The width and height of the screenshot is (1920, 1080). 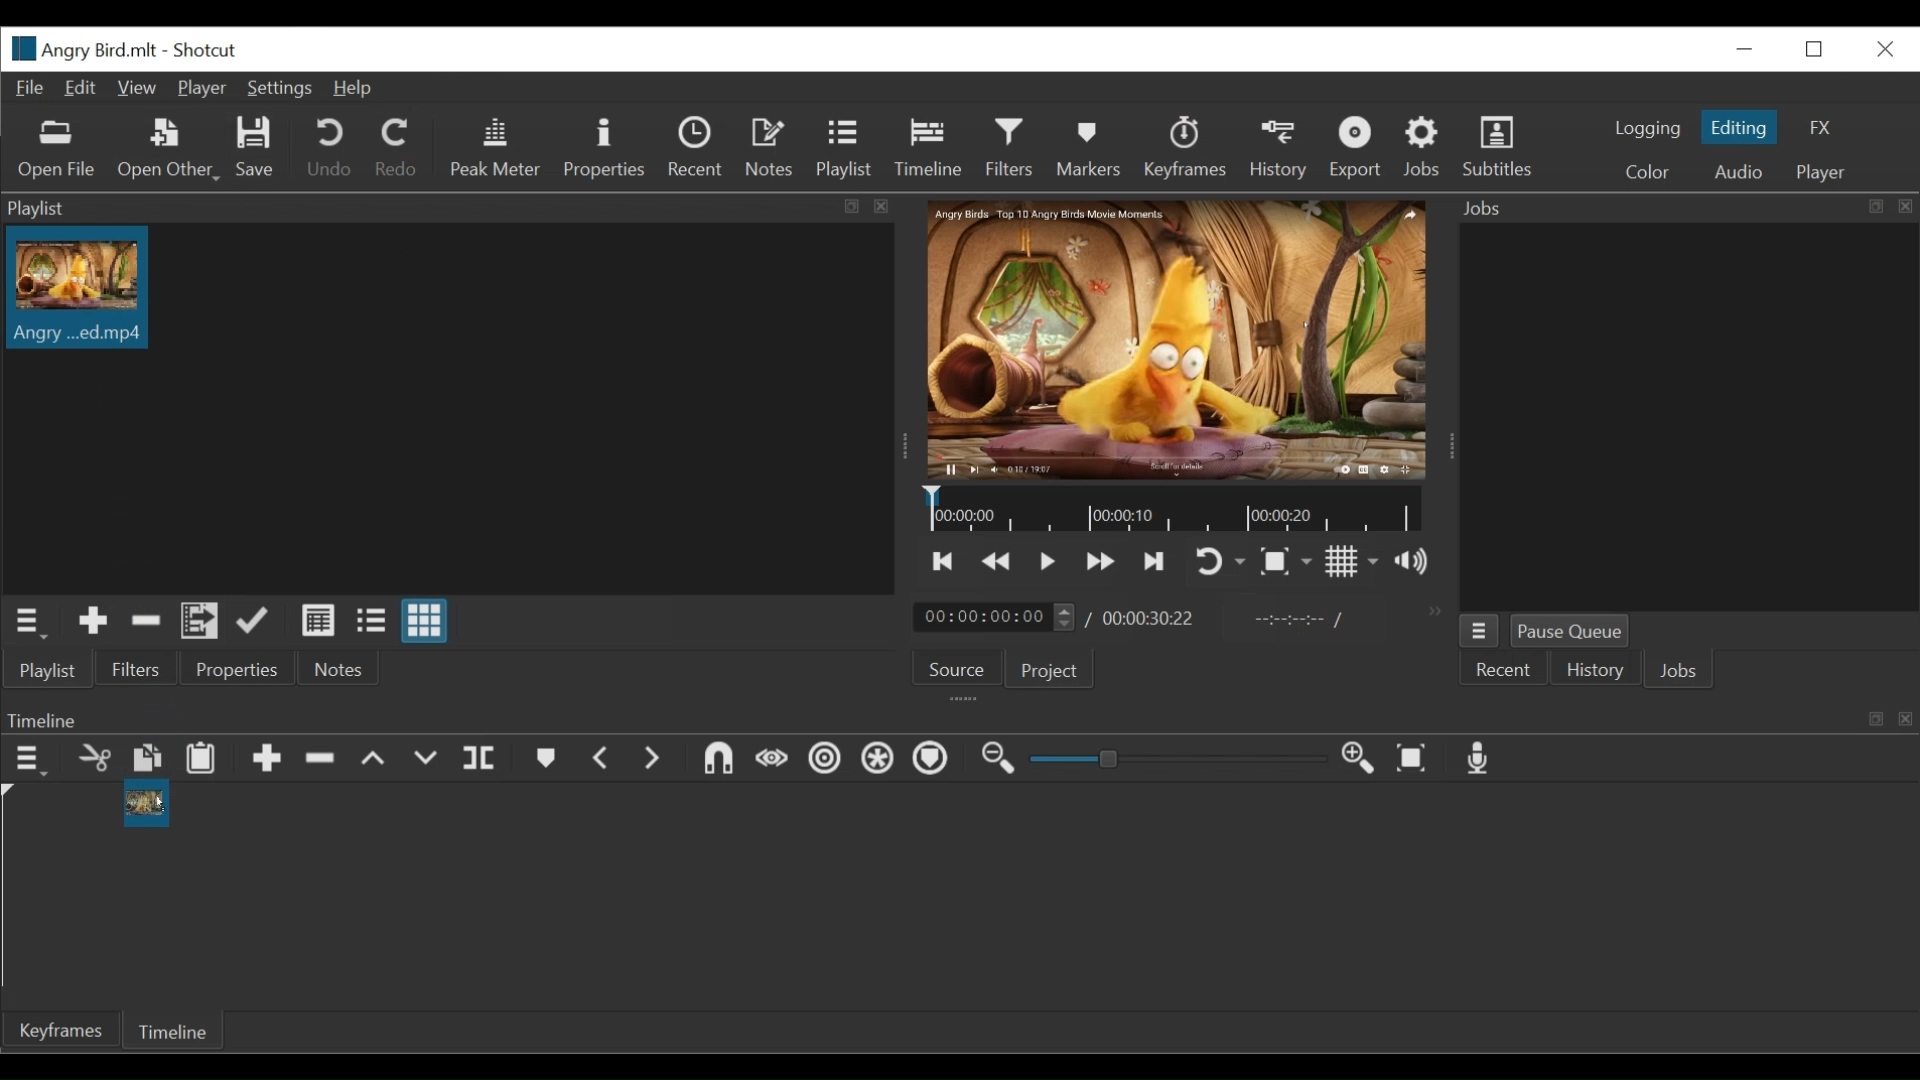 I want to click on Jobs menu, so click(x=1479, y=631).